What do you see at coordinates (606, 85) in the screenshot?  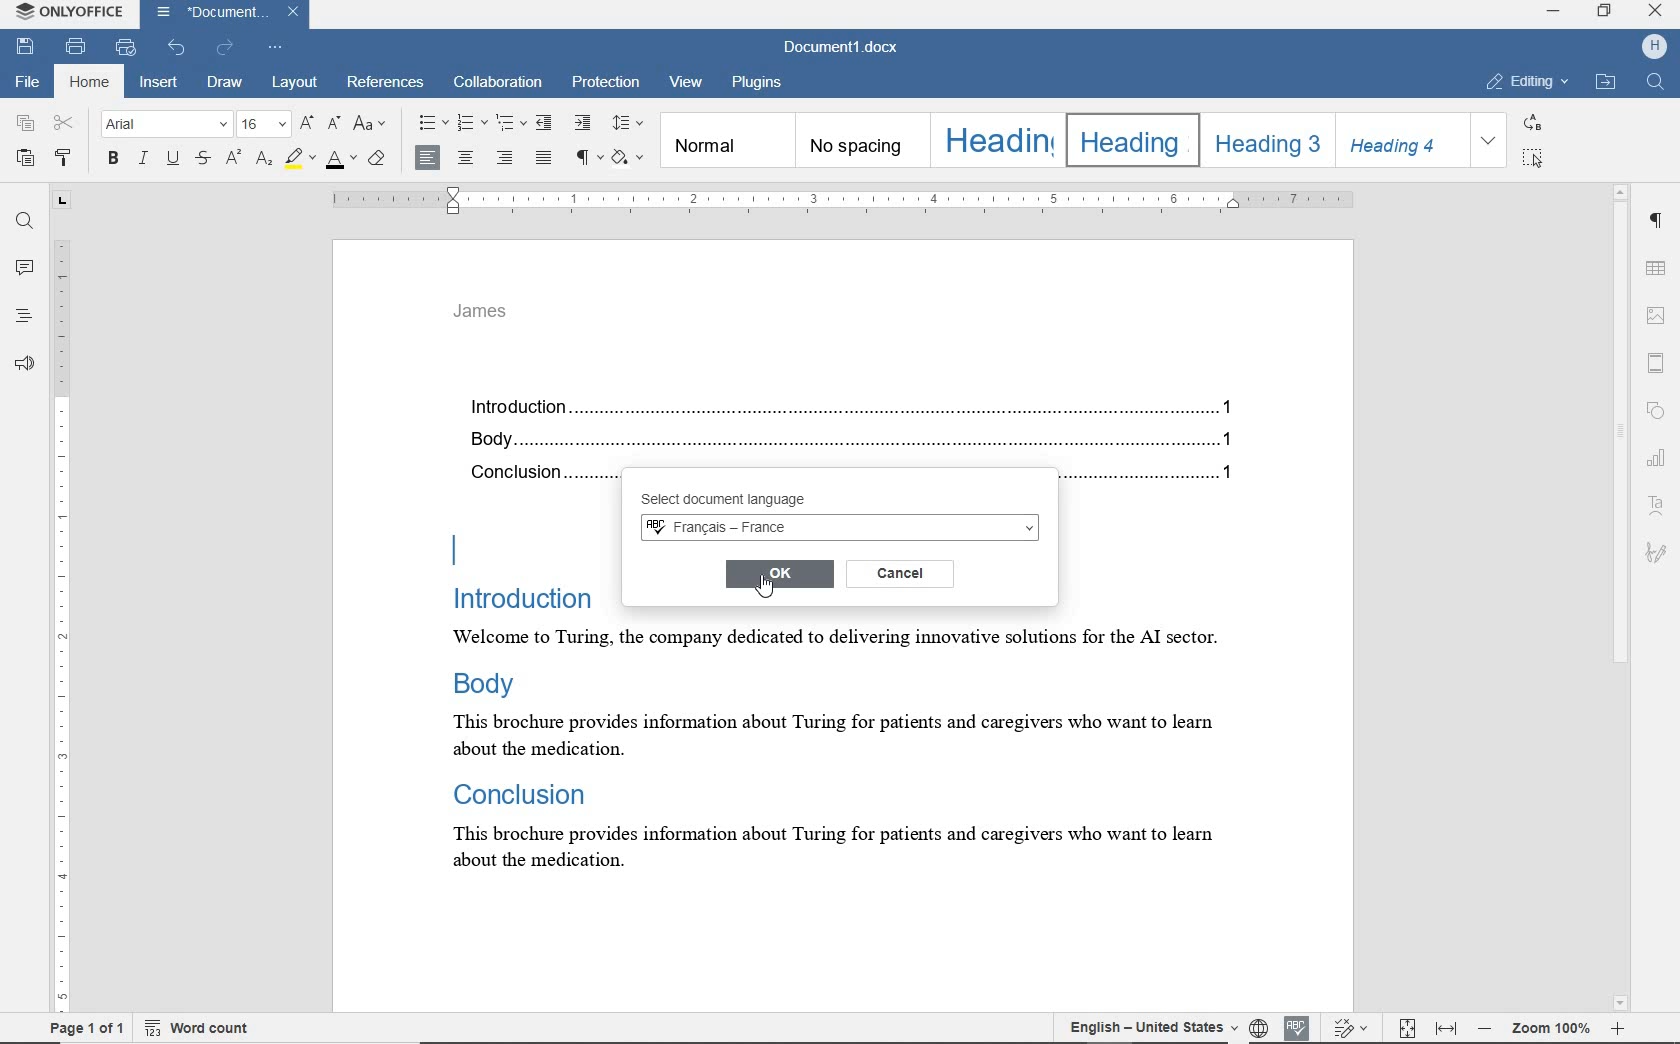 I see `protection` at bounding box center [606, 85].